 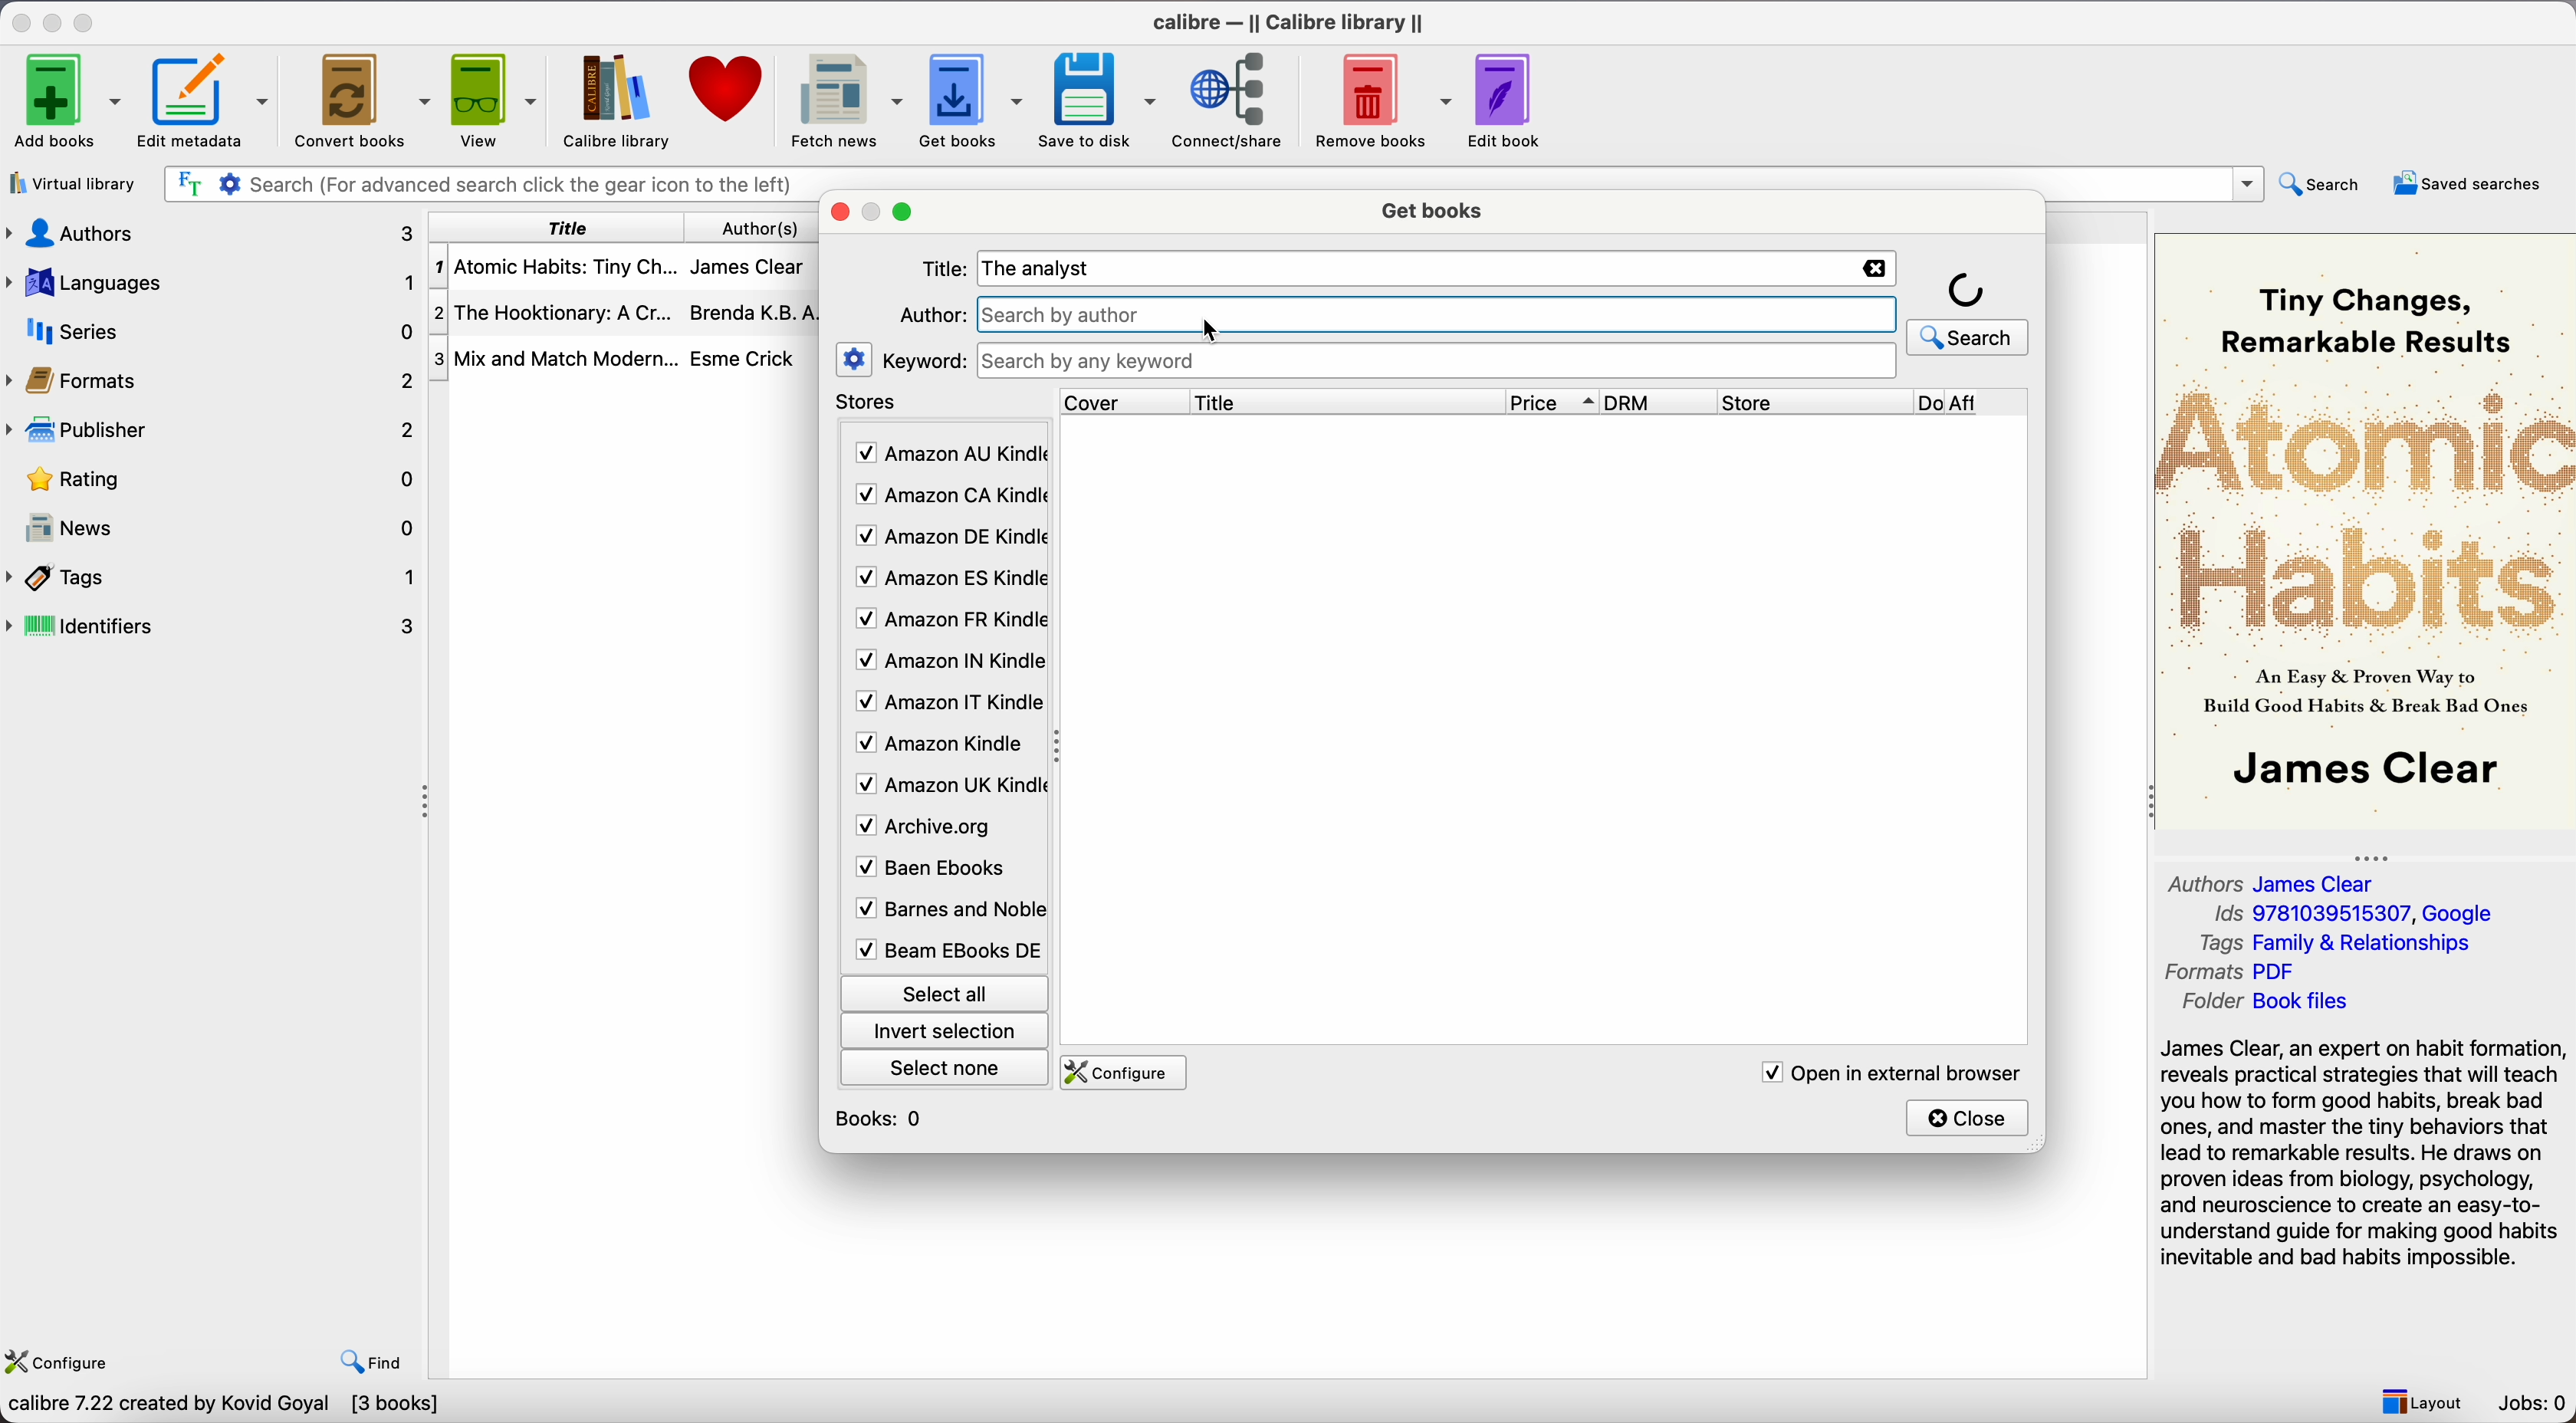 I want to click on search bar, so click(x=1440, y=313).